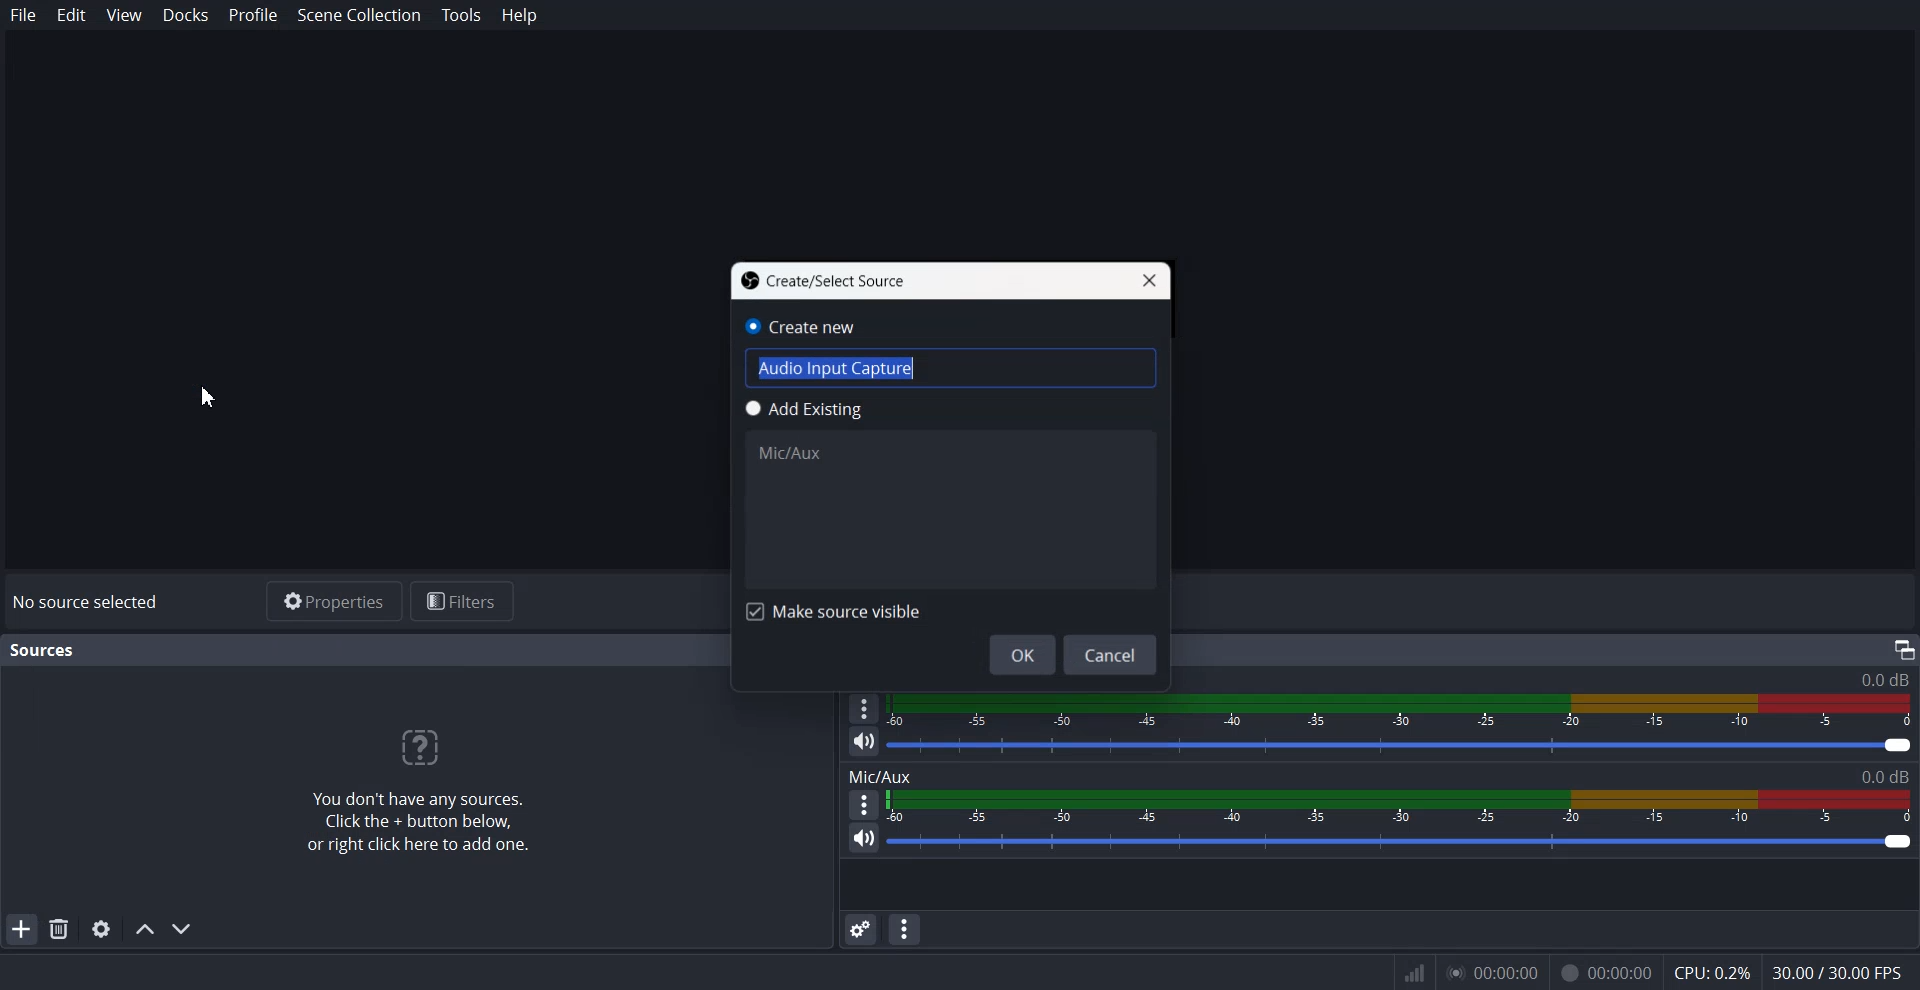  I want to click on Filters, so click(463, 600).